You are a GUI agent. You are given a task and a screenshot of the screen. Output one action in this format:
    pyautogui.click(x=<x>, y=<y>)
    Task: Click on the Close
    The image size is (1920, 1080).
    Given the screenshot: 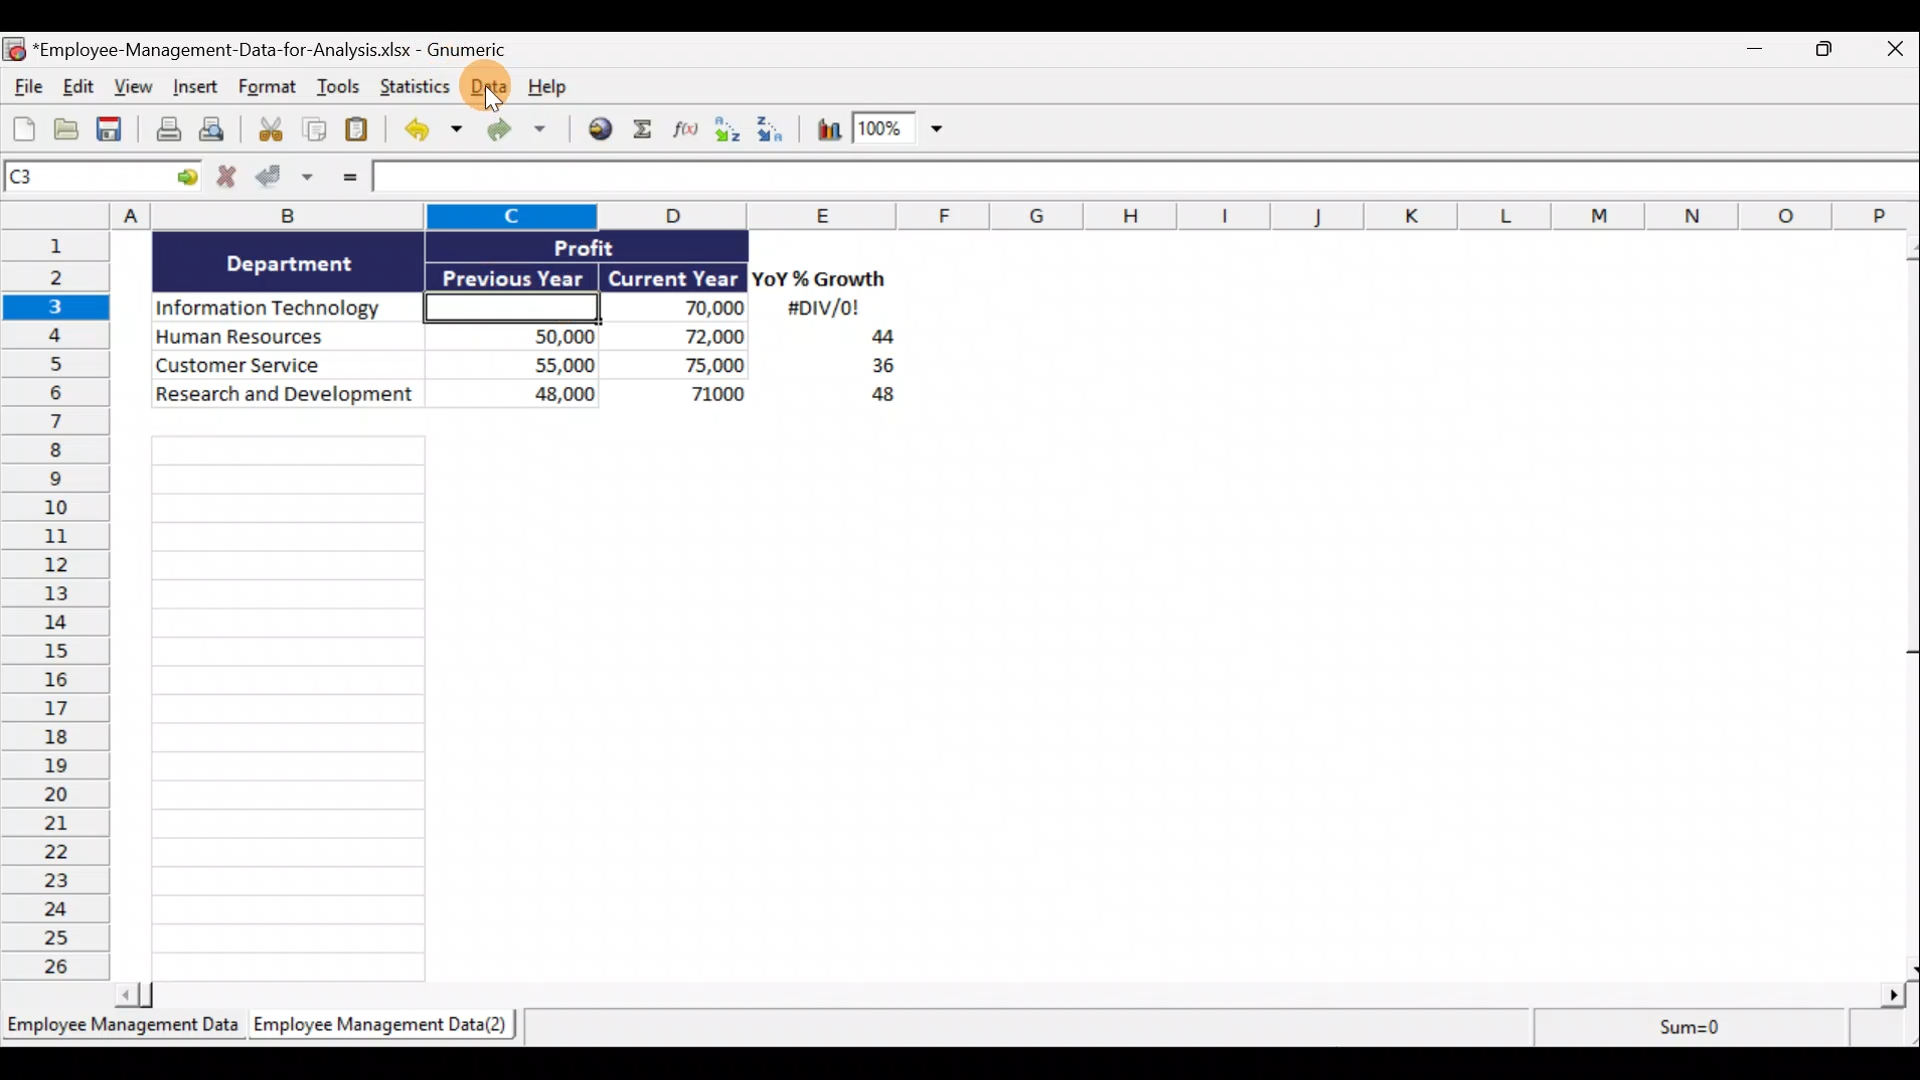 What is the action you would take?
    pyautogui.click(x=1891, y=53)
    